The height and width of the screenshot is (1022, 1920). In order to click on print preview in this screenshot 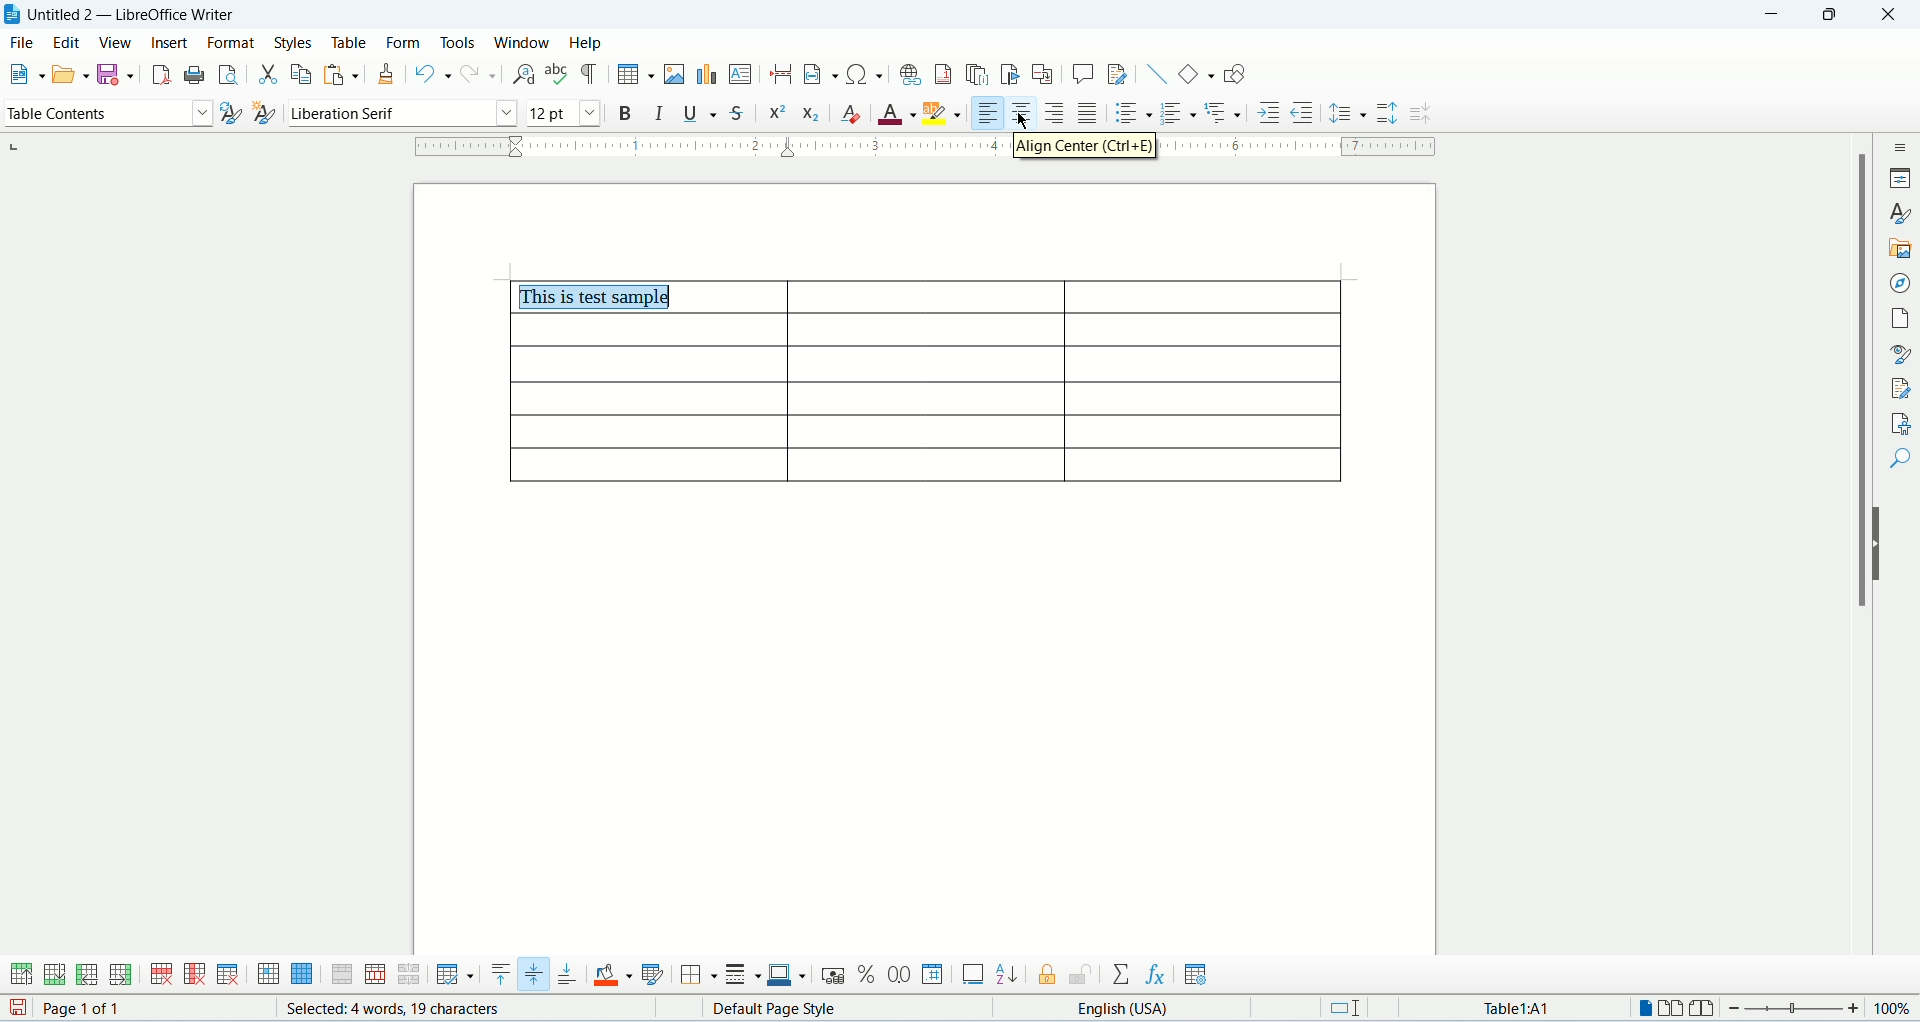, I will do `click(228, 74)`.